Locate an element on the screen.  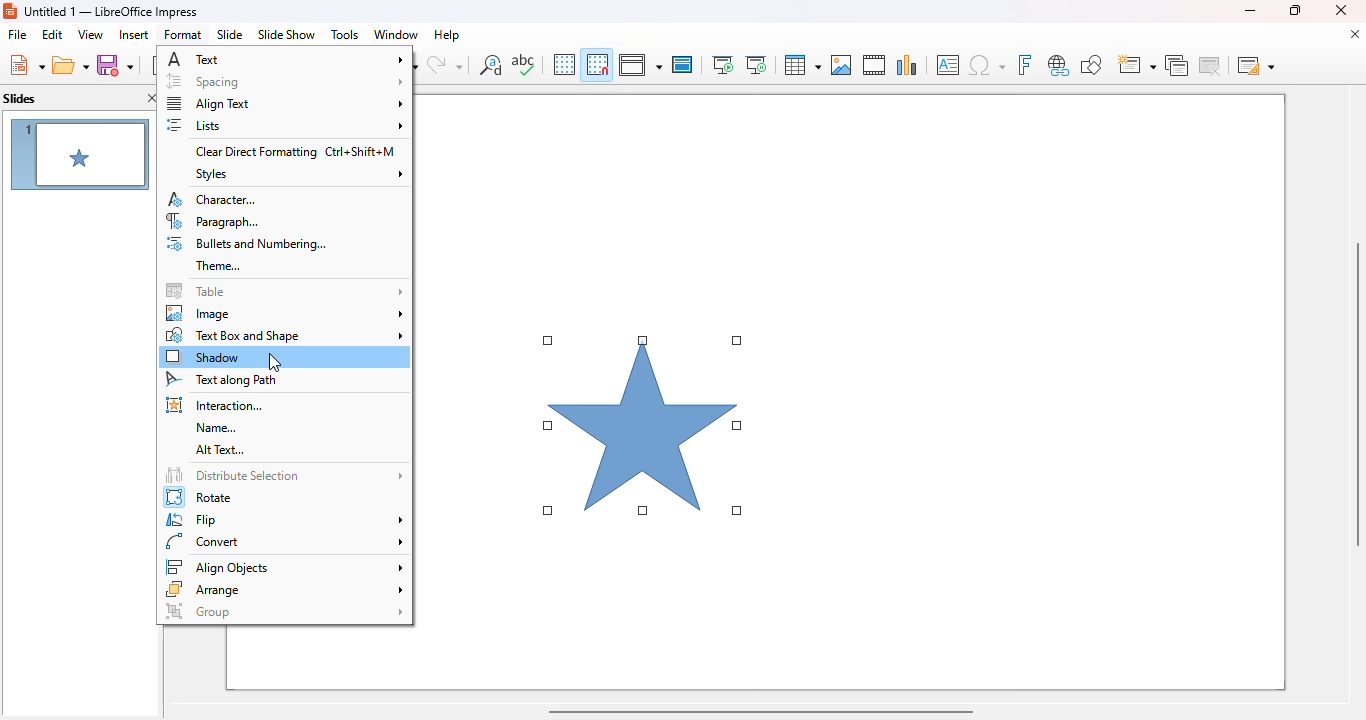
group is located at coordinates (284, 611).